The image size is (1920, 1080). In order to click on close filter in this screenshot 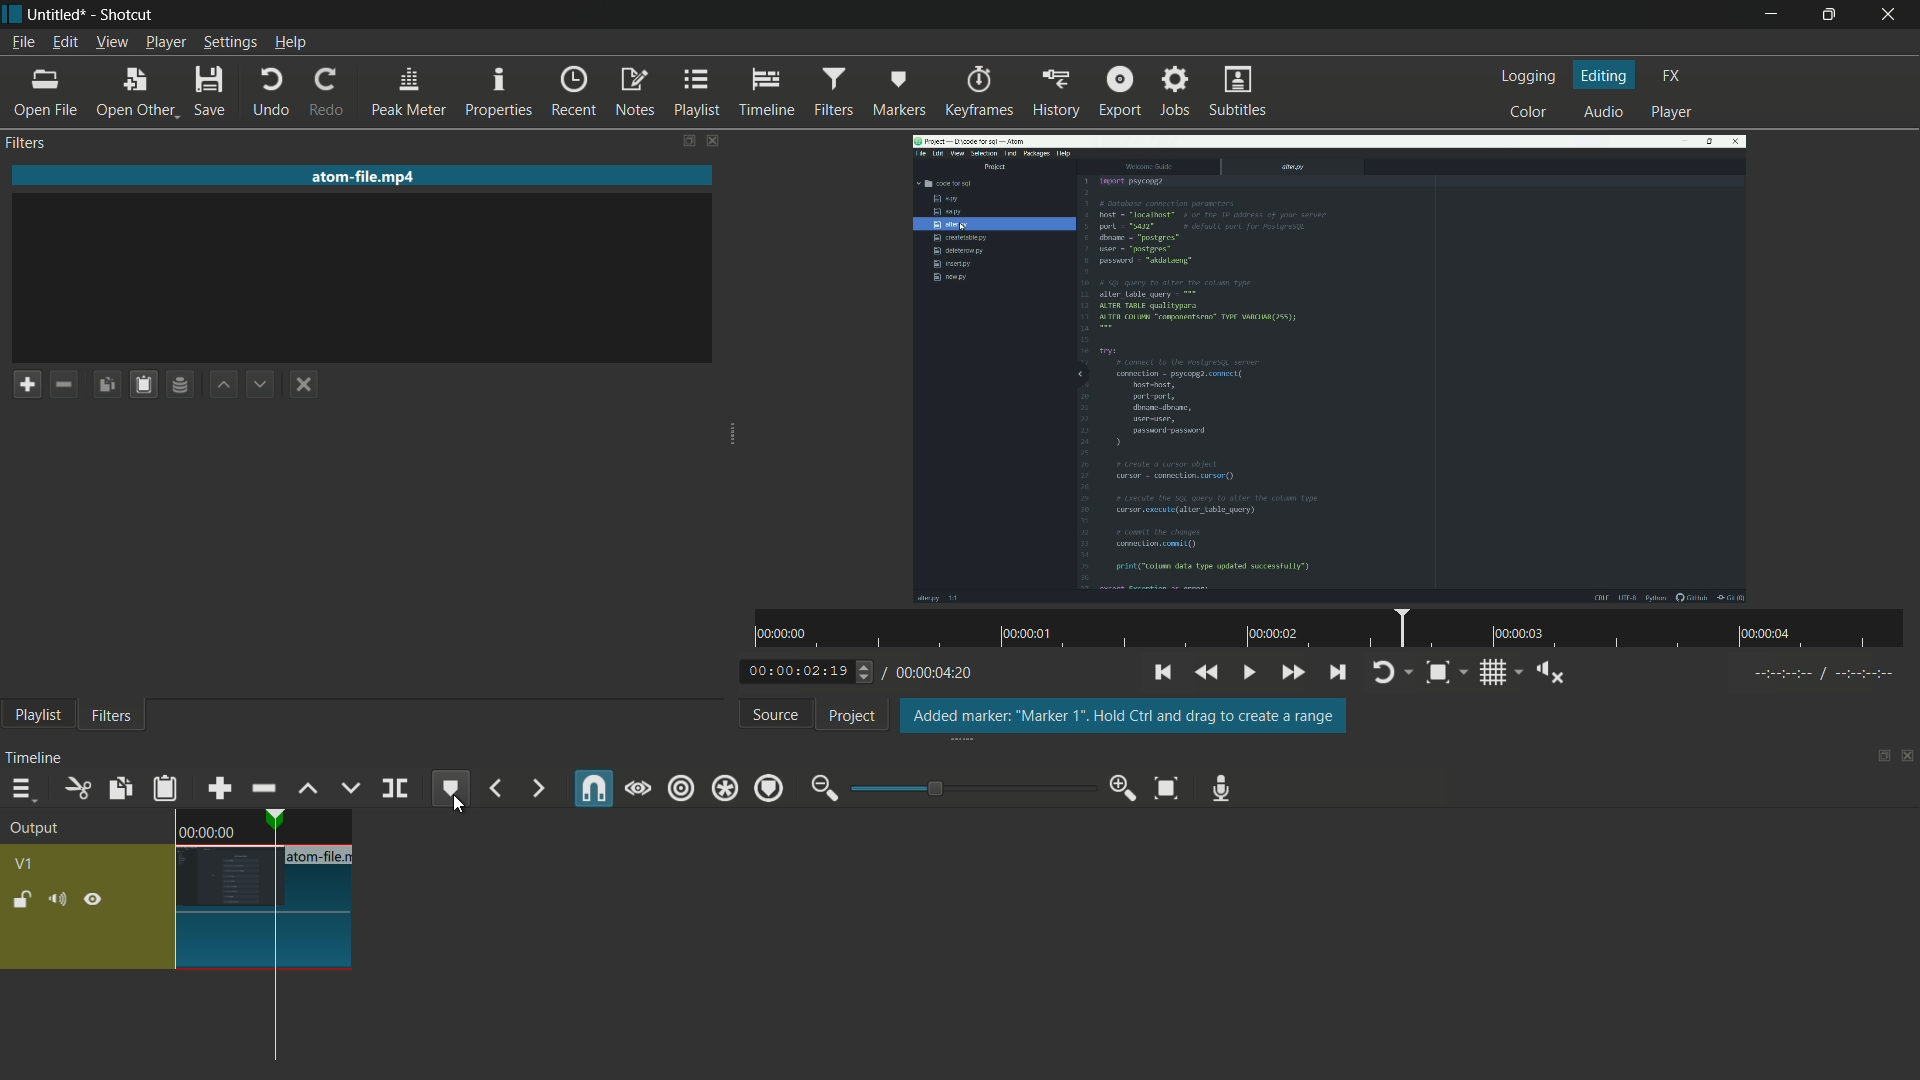, I will do `click(712, 140)`.